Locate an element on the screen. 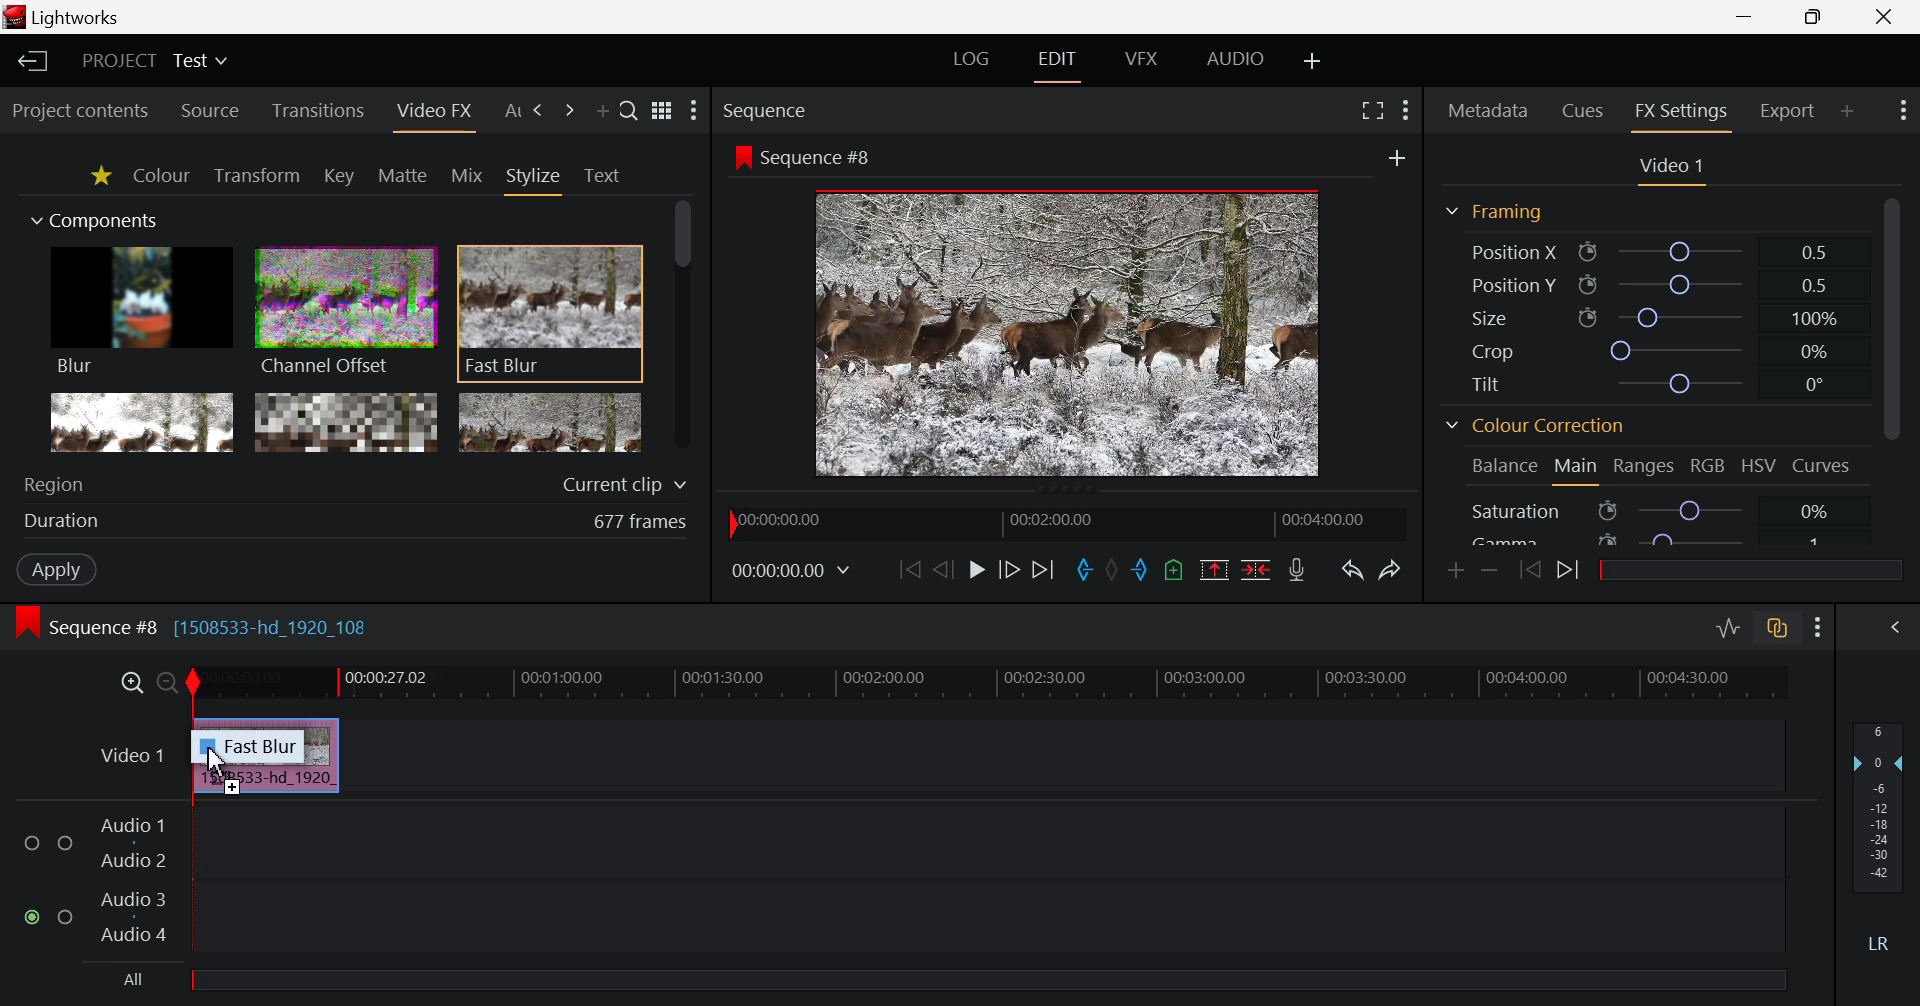 This screenshot has width=1920, height=1006. Timeline Zoom In is located at coordinates (130, 683).